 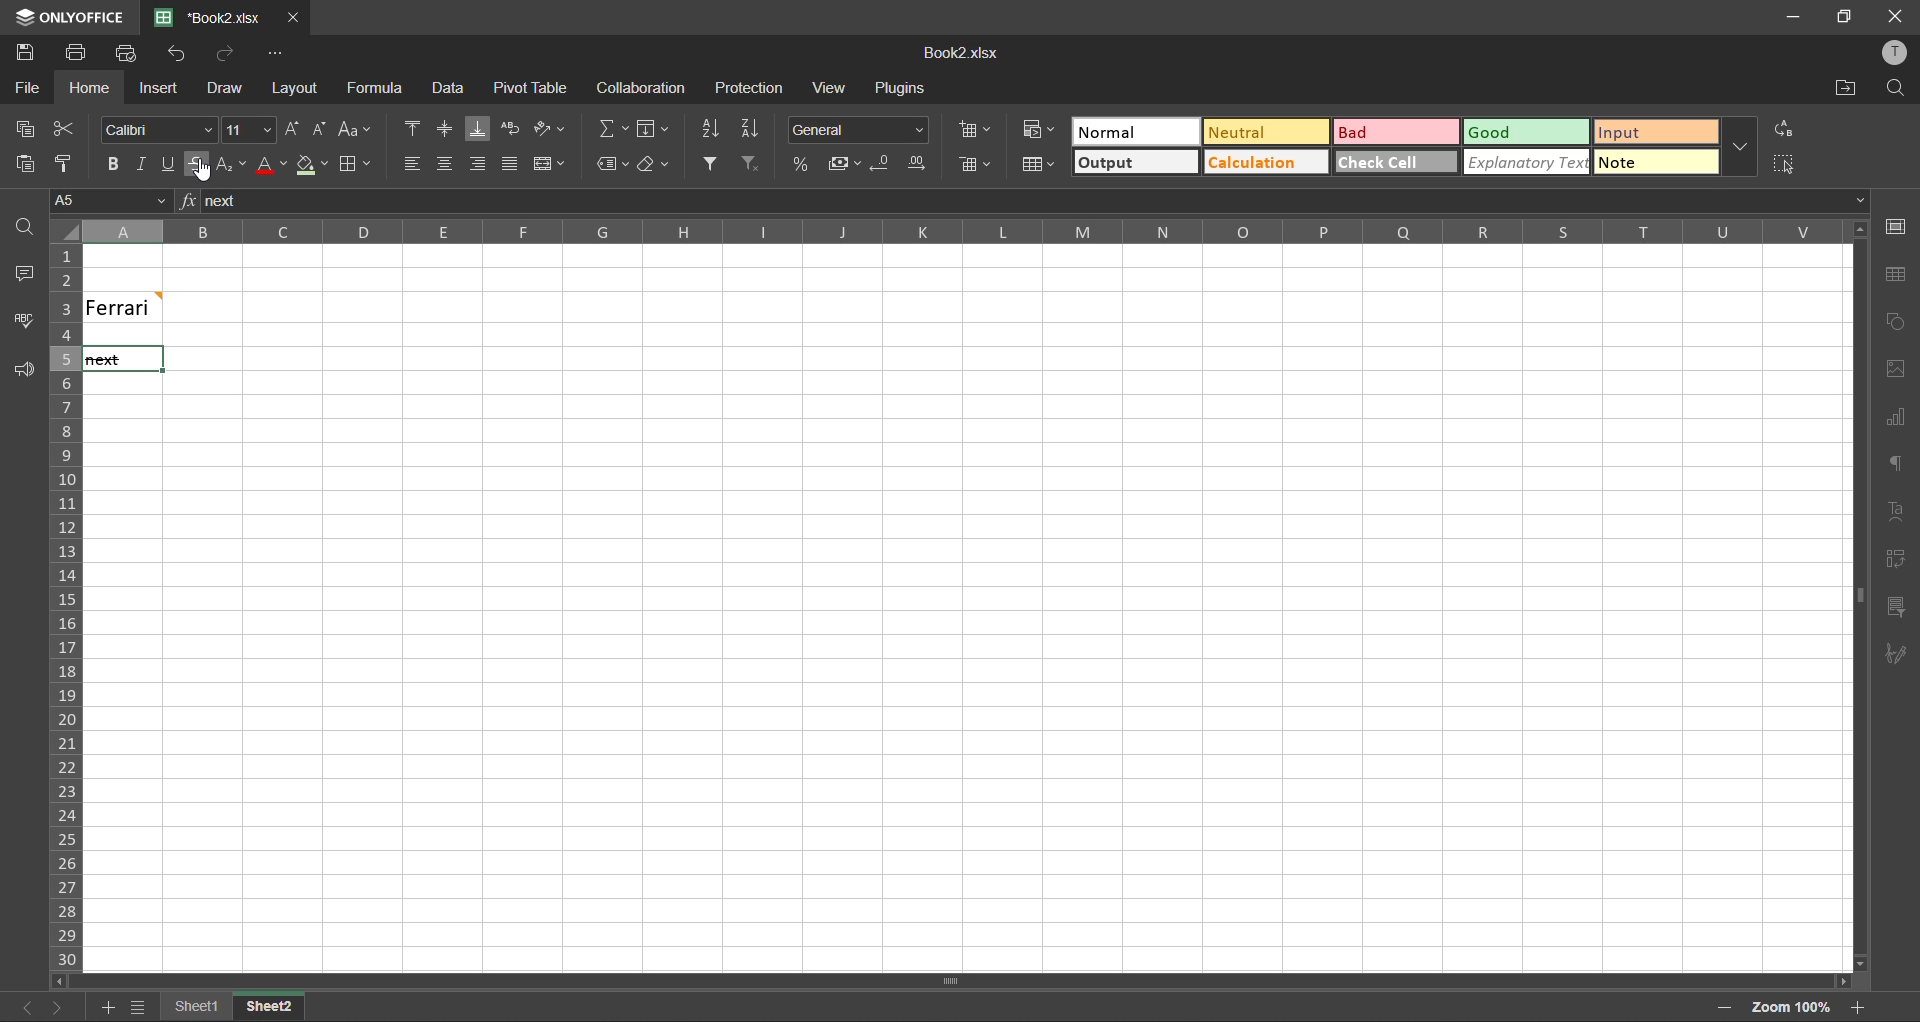 I want to click on plugins, so click(x=906, y=88).